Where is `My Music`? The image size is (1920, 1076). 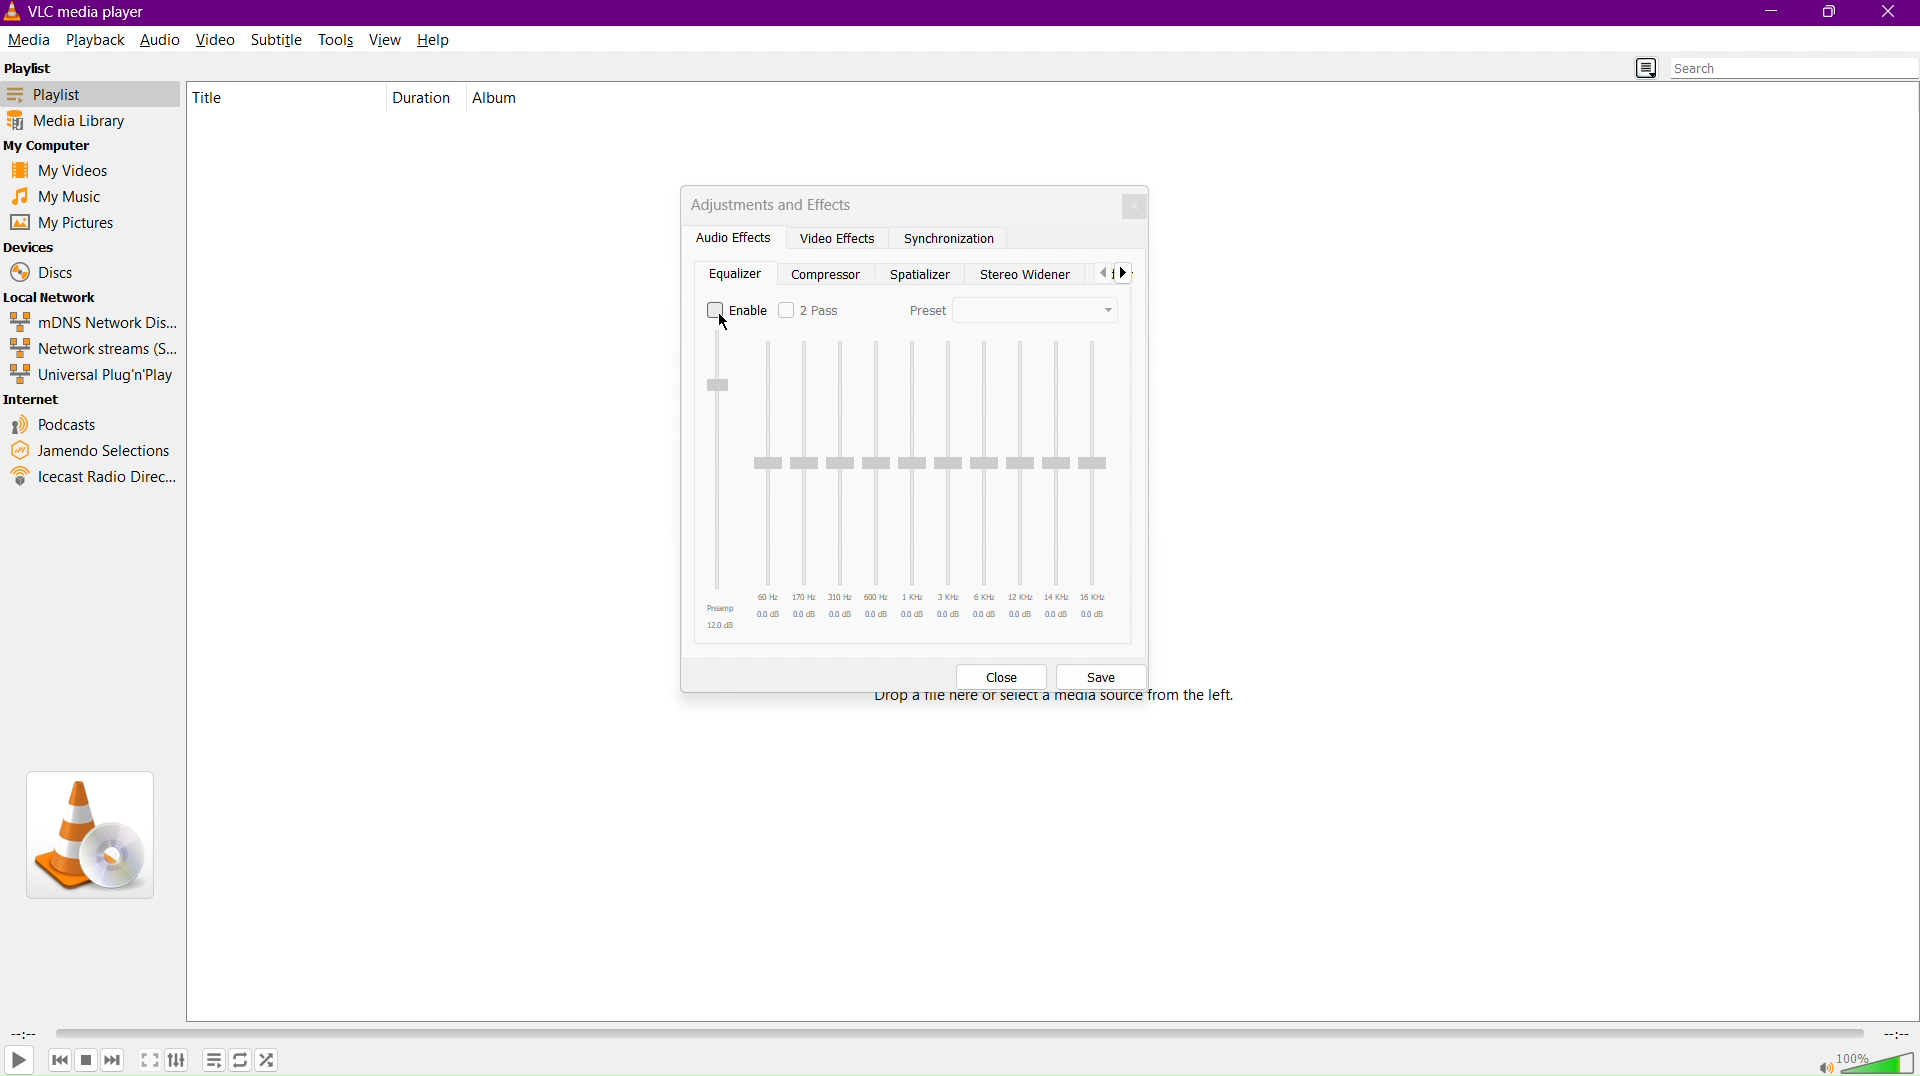
My Music is located at coordinates (59, 198).